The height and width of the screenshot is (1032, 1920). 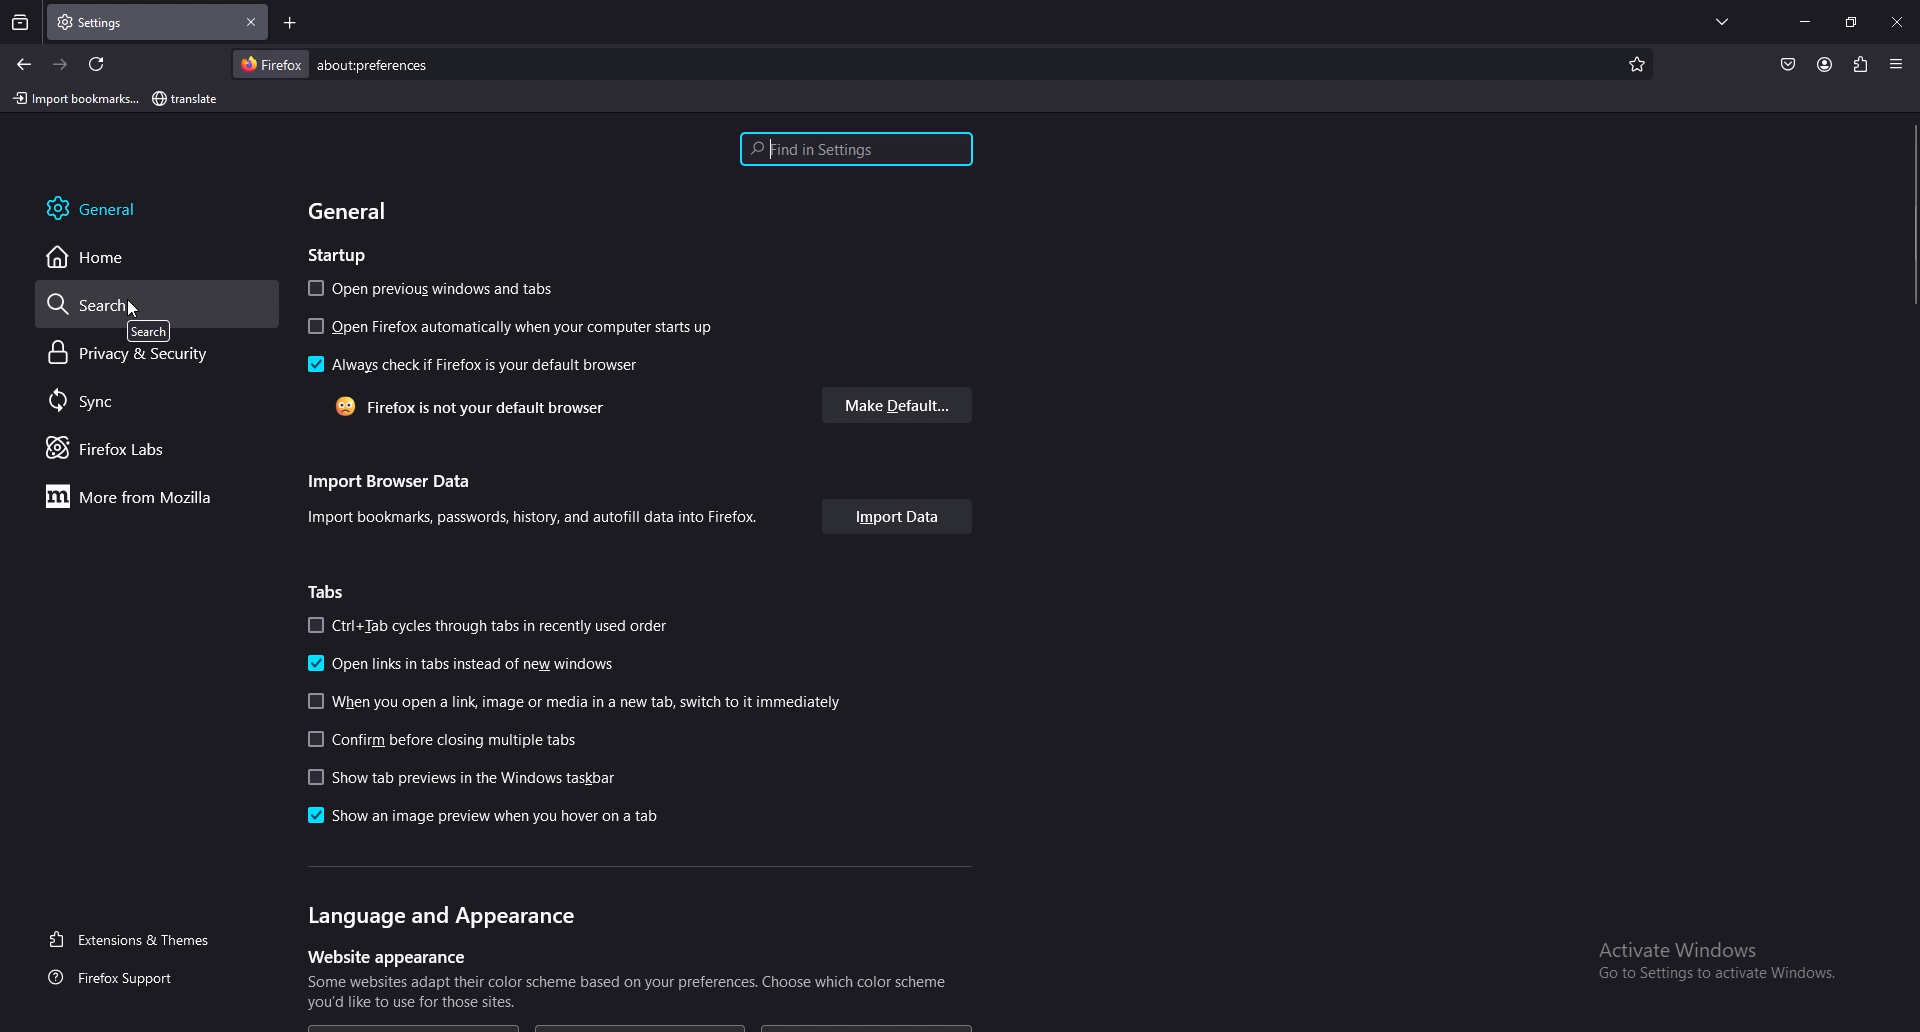 I want to click on list all tabs, so click(x=1726, y=22).